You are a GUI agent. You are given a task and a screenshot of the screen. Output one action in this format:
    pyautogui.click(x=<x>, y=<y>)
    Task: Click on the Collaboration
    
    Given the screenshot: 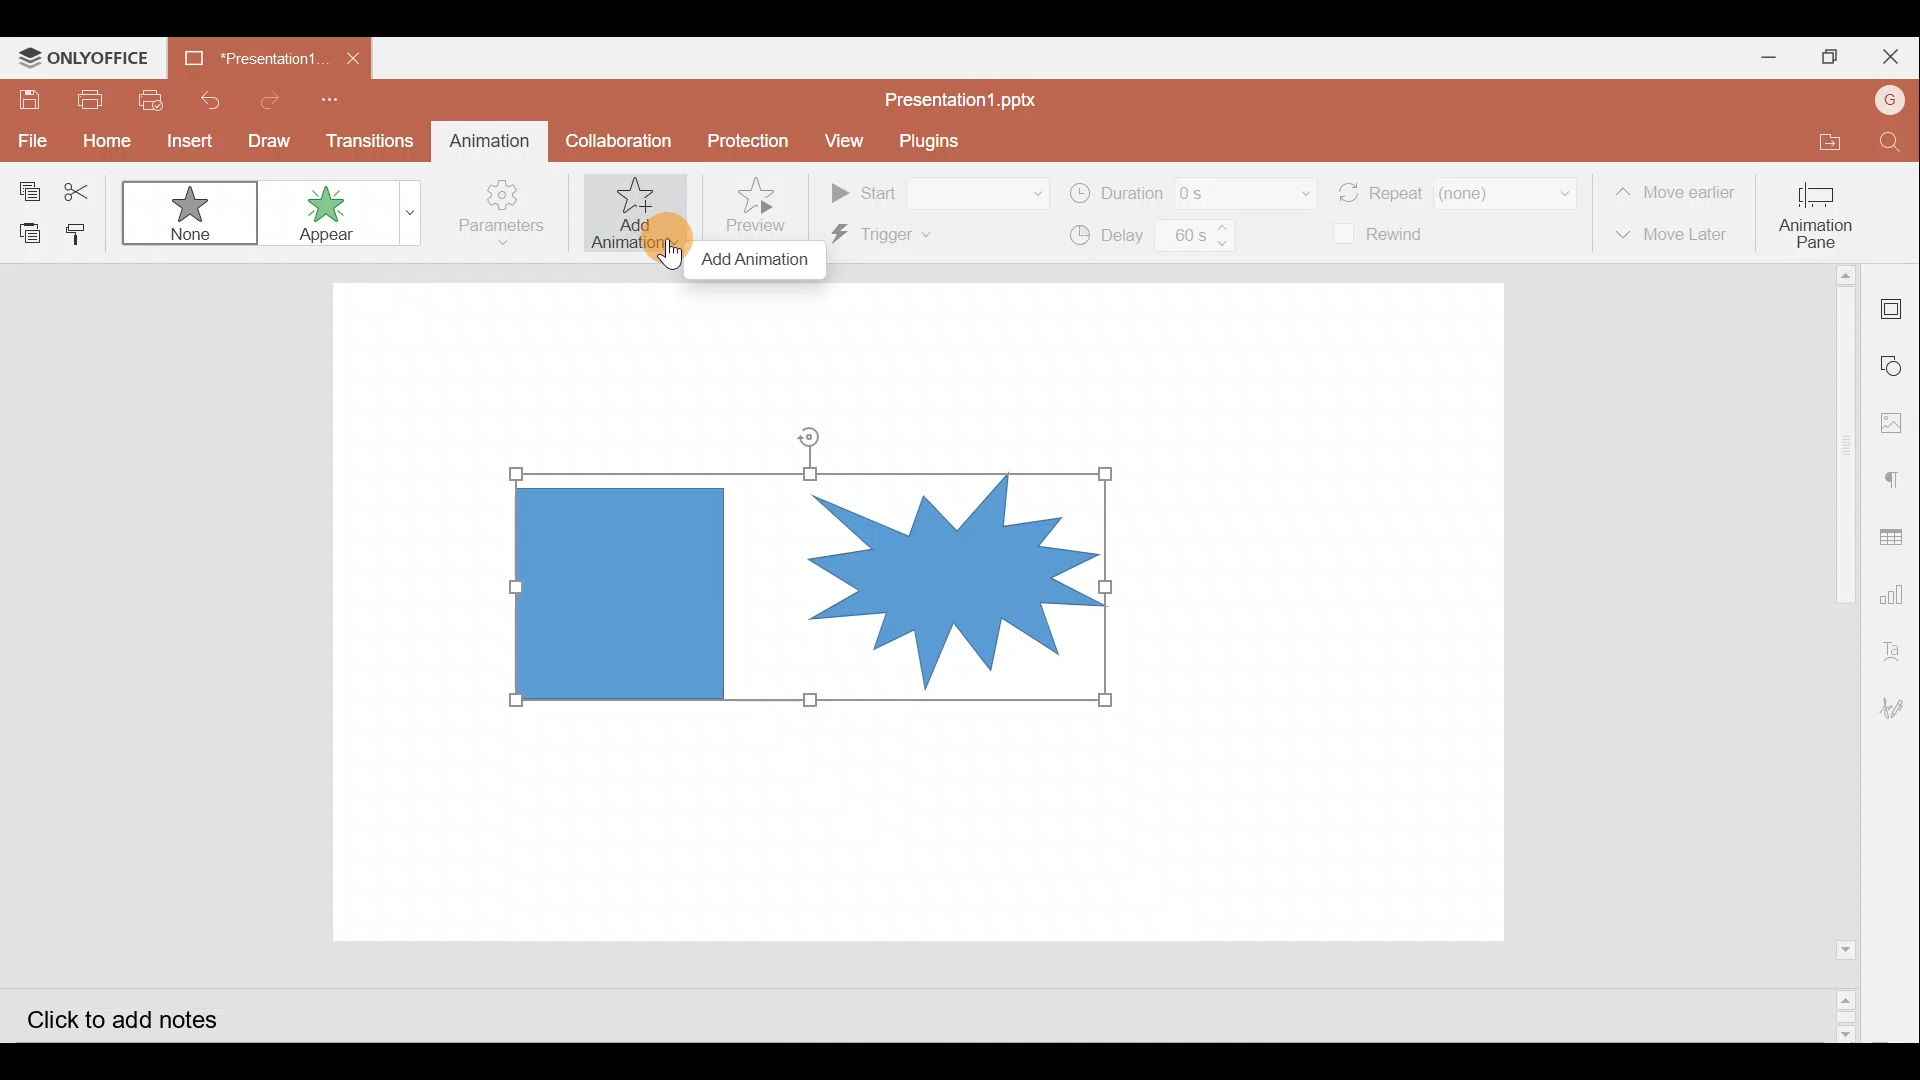 What is the action you would take?
    pyautogui.click(x=616, y=139)
    